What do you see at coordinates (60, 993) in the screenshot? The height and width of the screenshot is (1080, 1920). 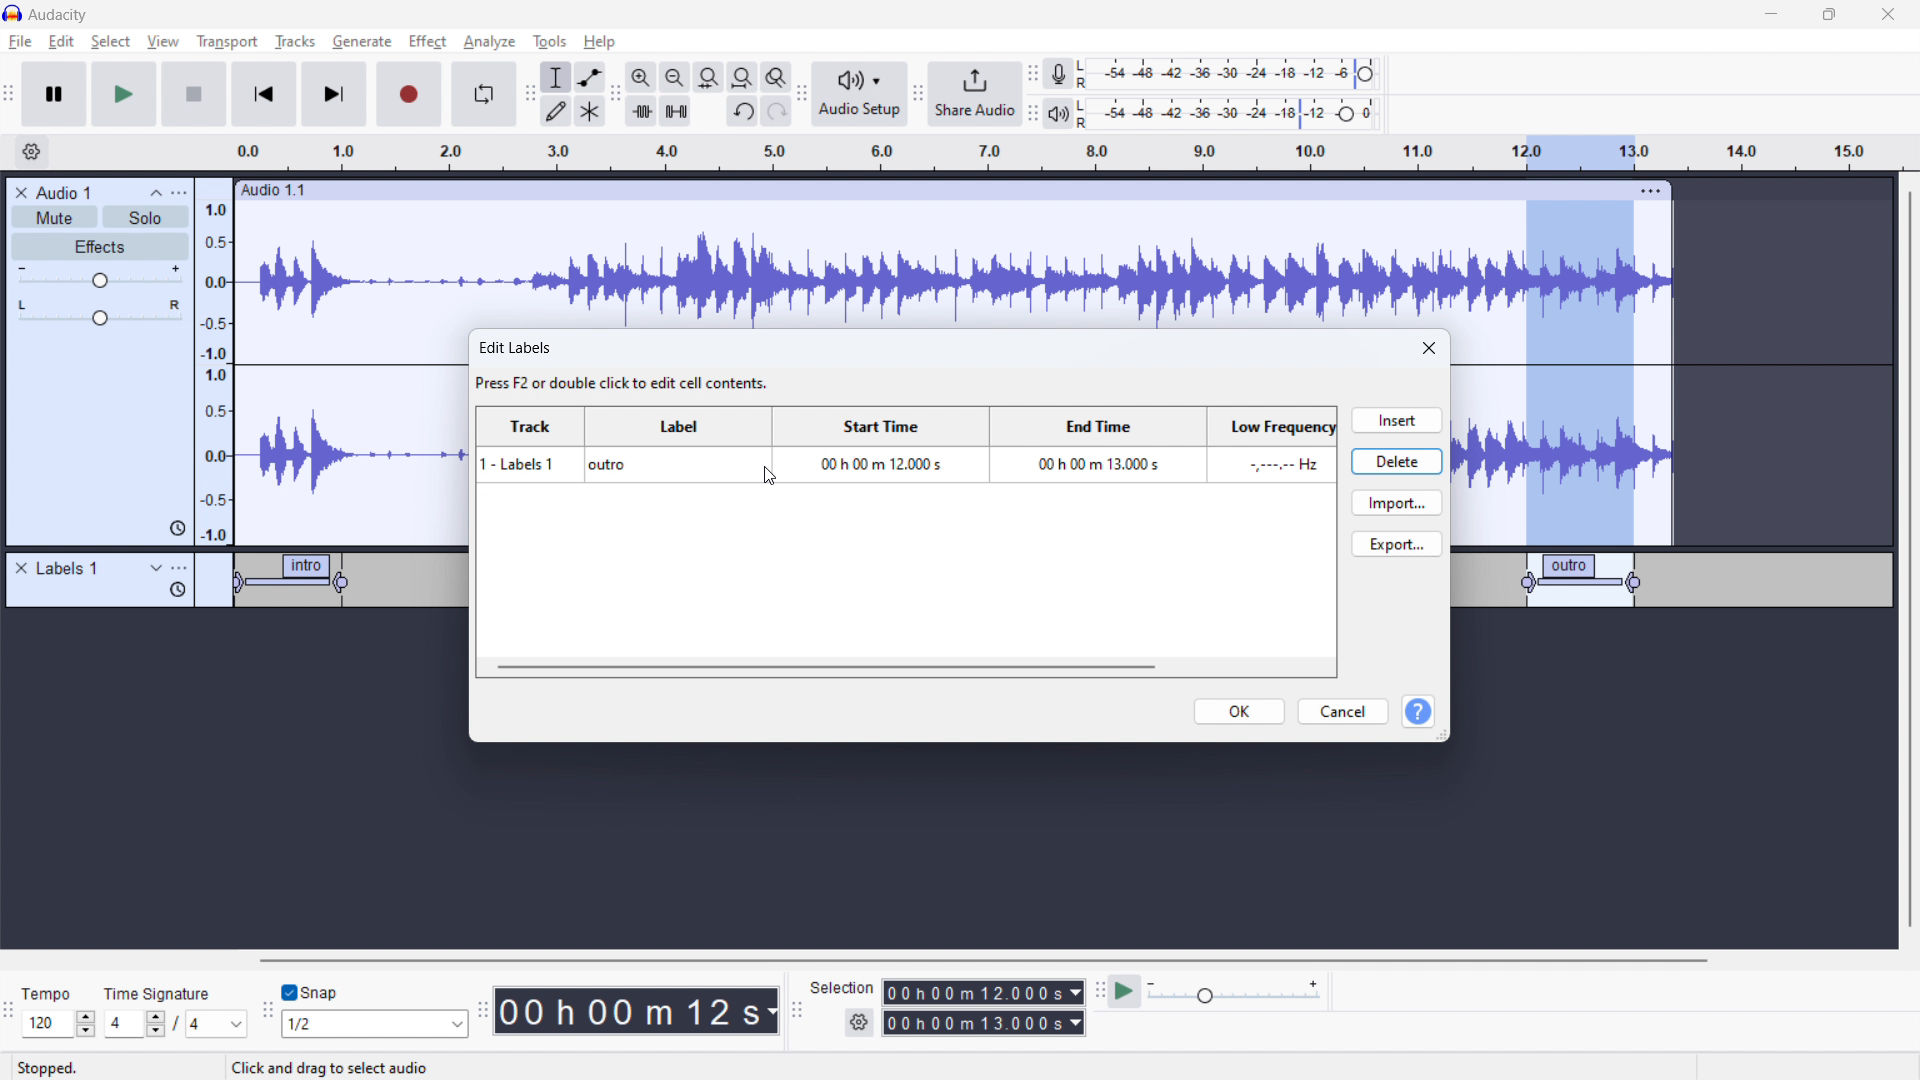 I see `tempo` at bounding box center [60, 993].